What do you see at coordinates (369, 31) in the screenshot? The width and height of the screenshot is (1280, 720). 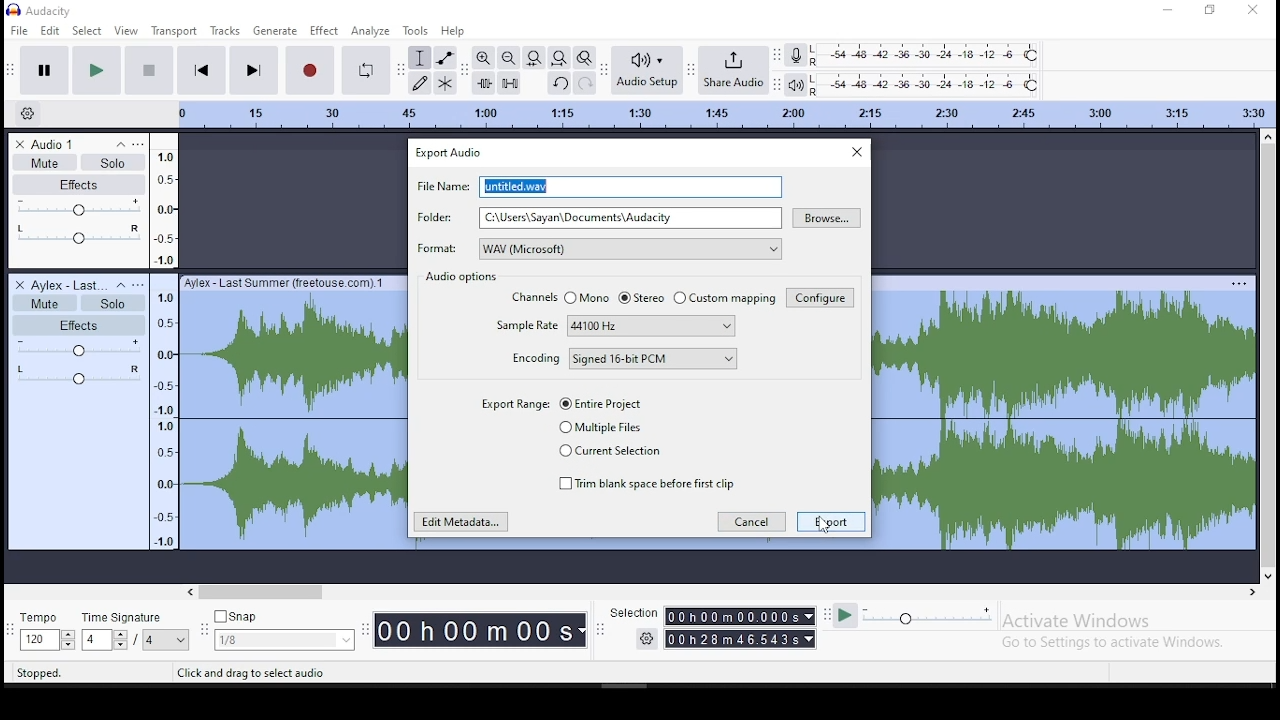 I see `analyze` at bounding box center [369, 31].